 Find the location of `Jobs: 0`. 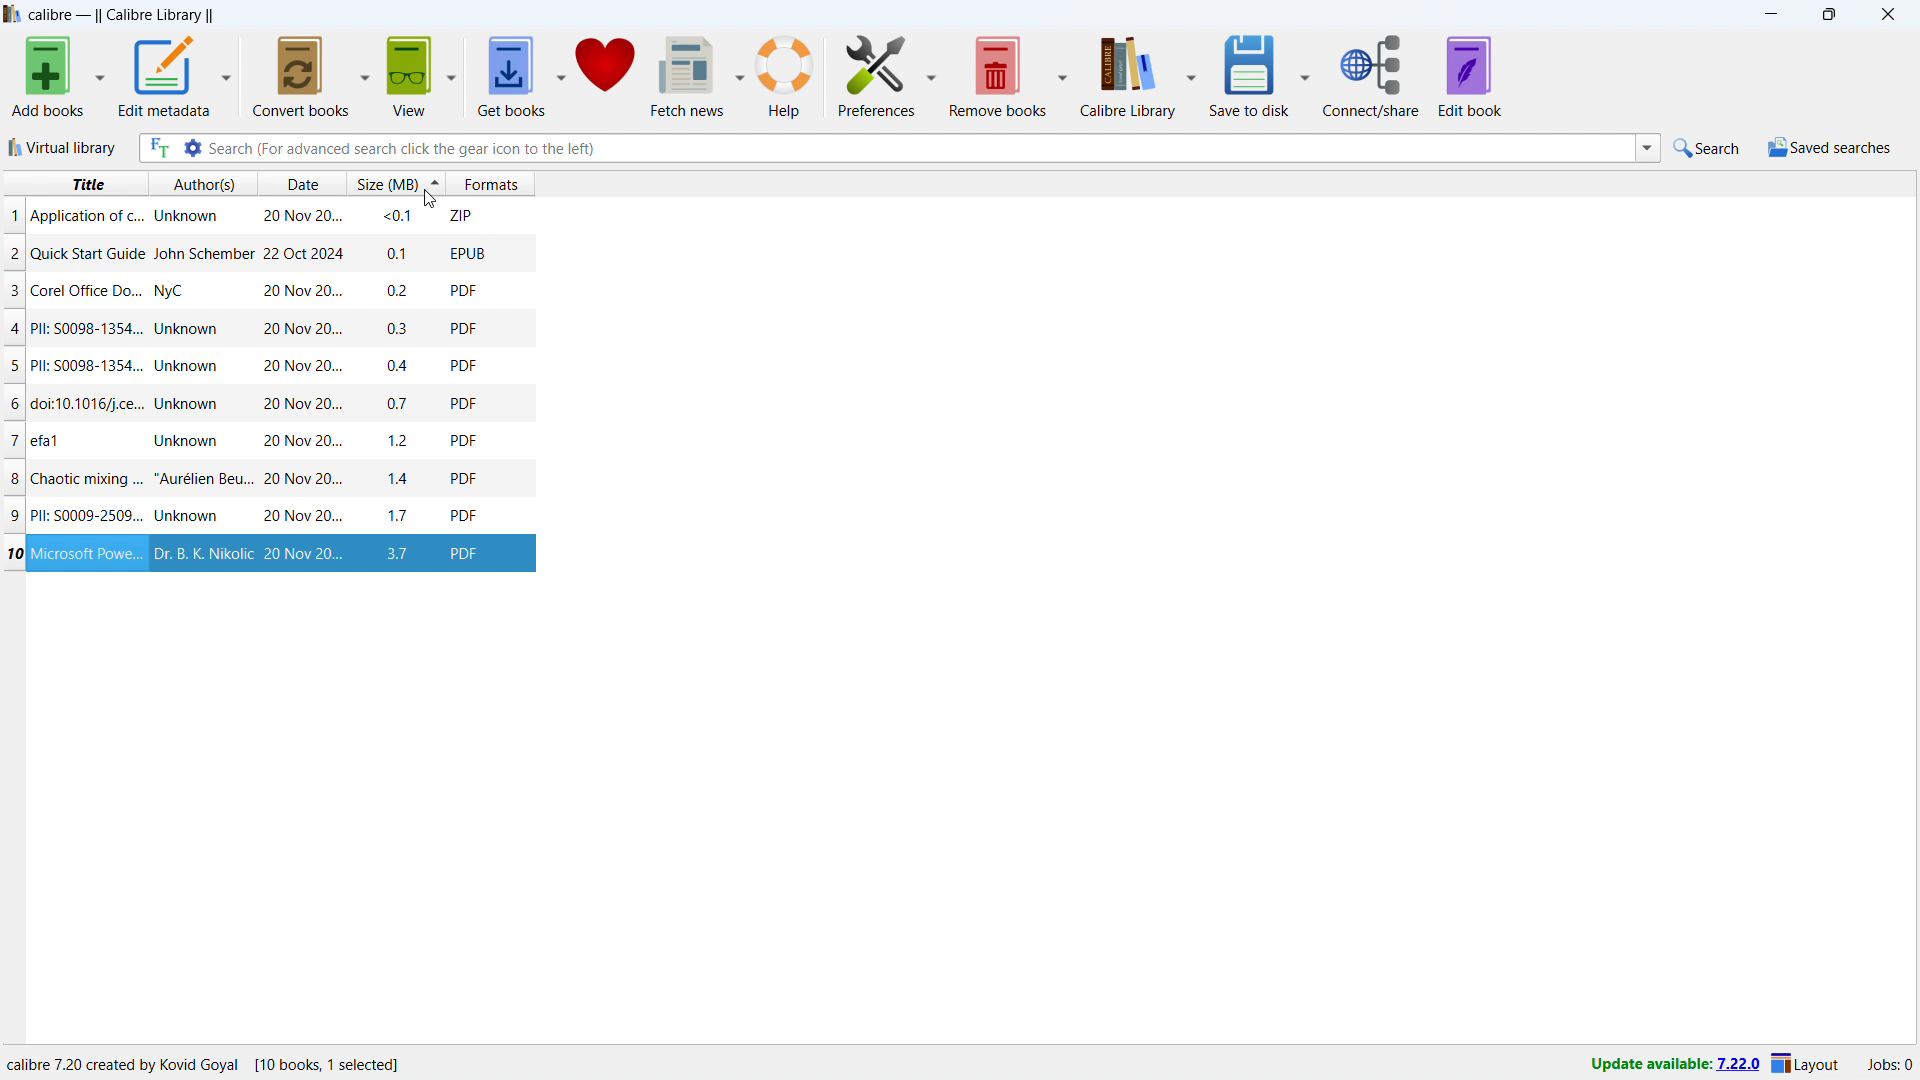

Jobs: 0 is located at coordinates (1888, 1063).